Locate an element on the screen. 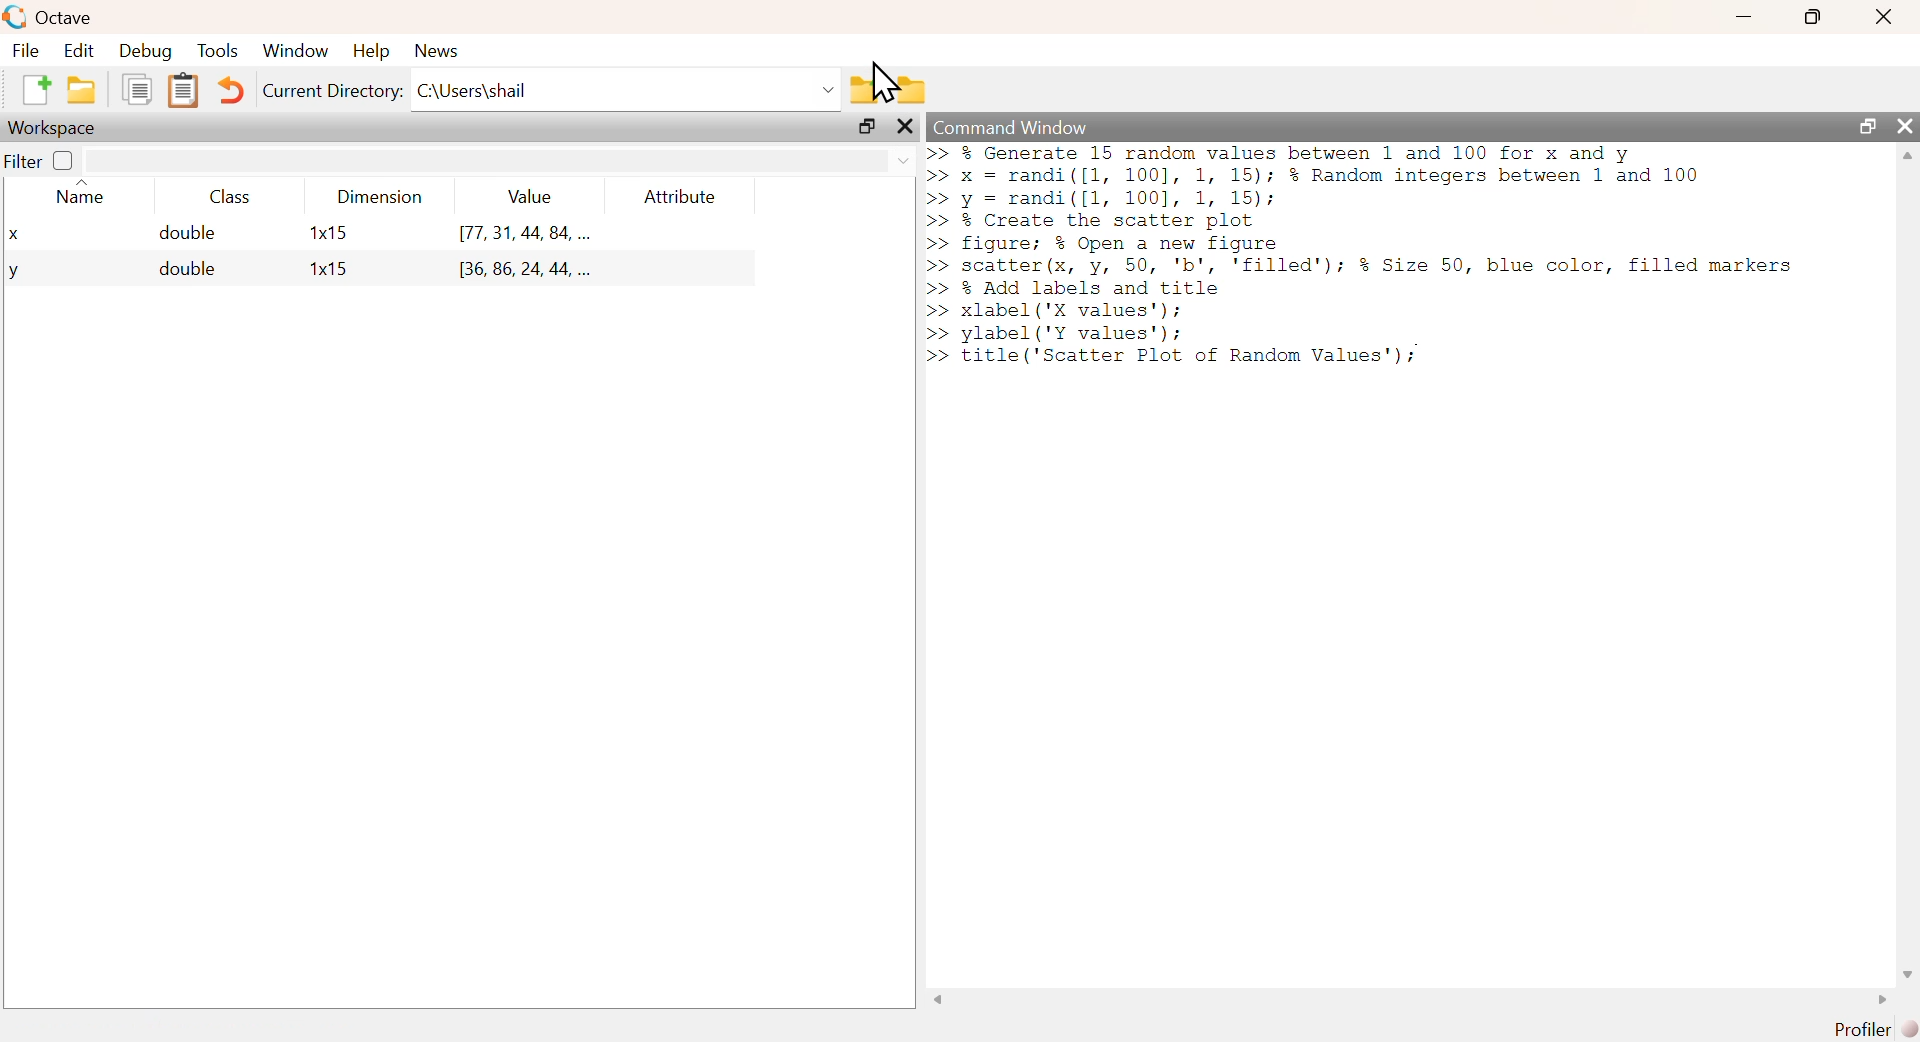 This screenshot has height=1042, width=1920. y is located at coordinates (15, 272).